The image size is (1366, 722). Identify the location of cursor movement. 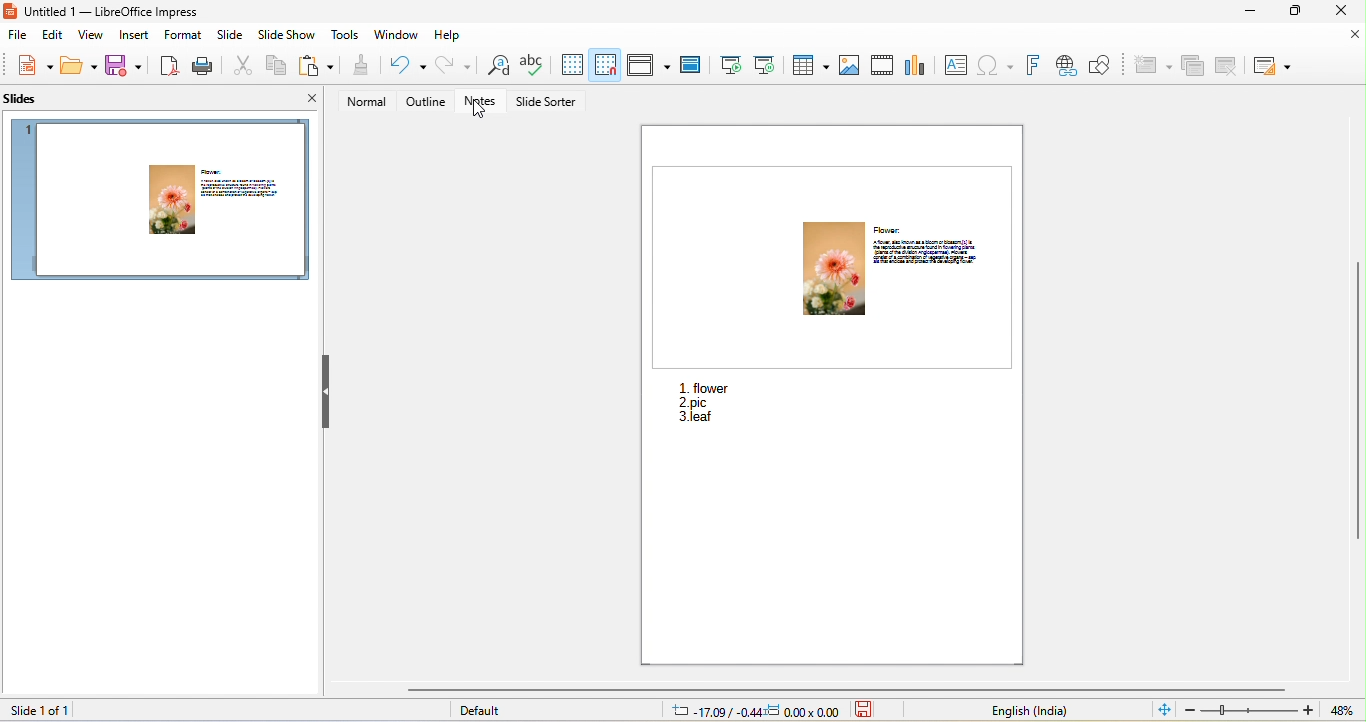
(477, 116).